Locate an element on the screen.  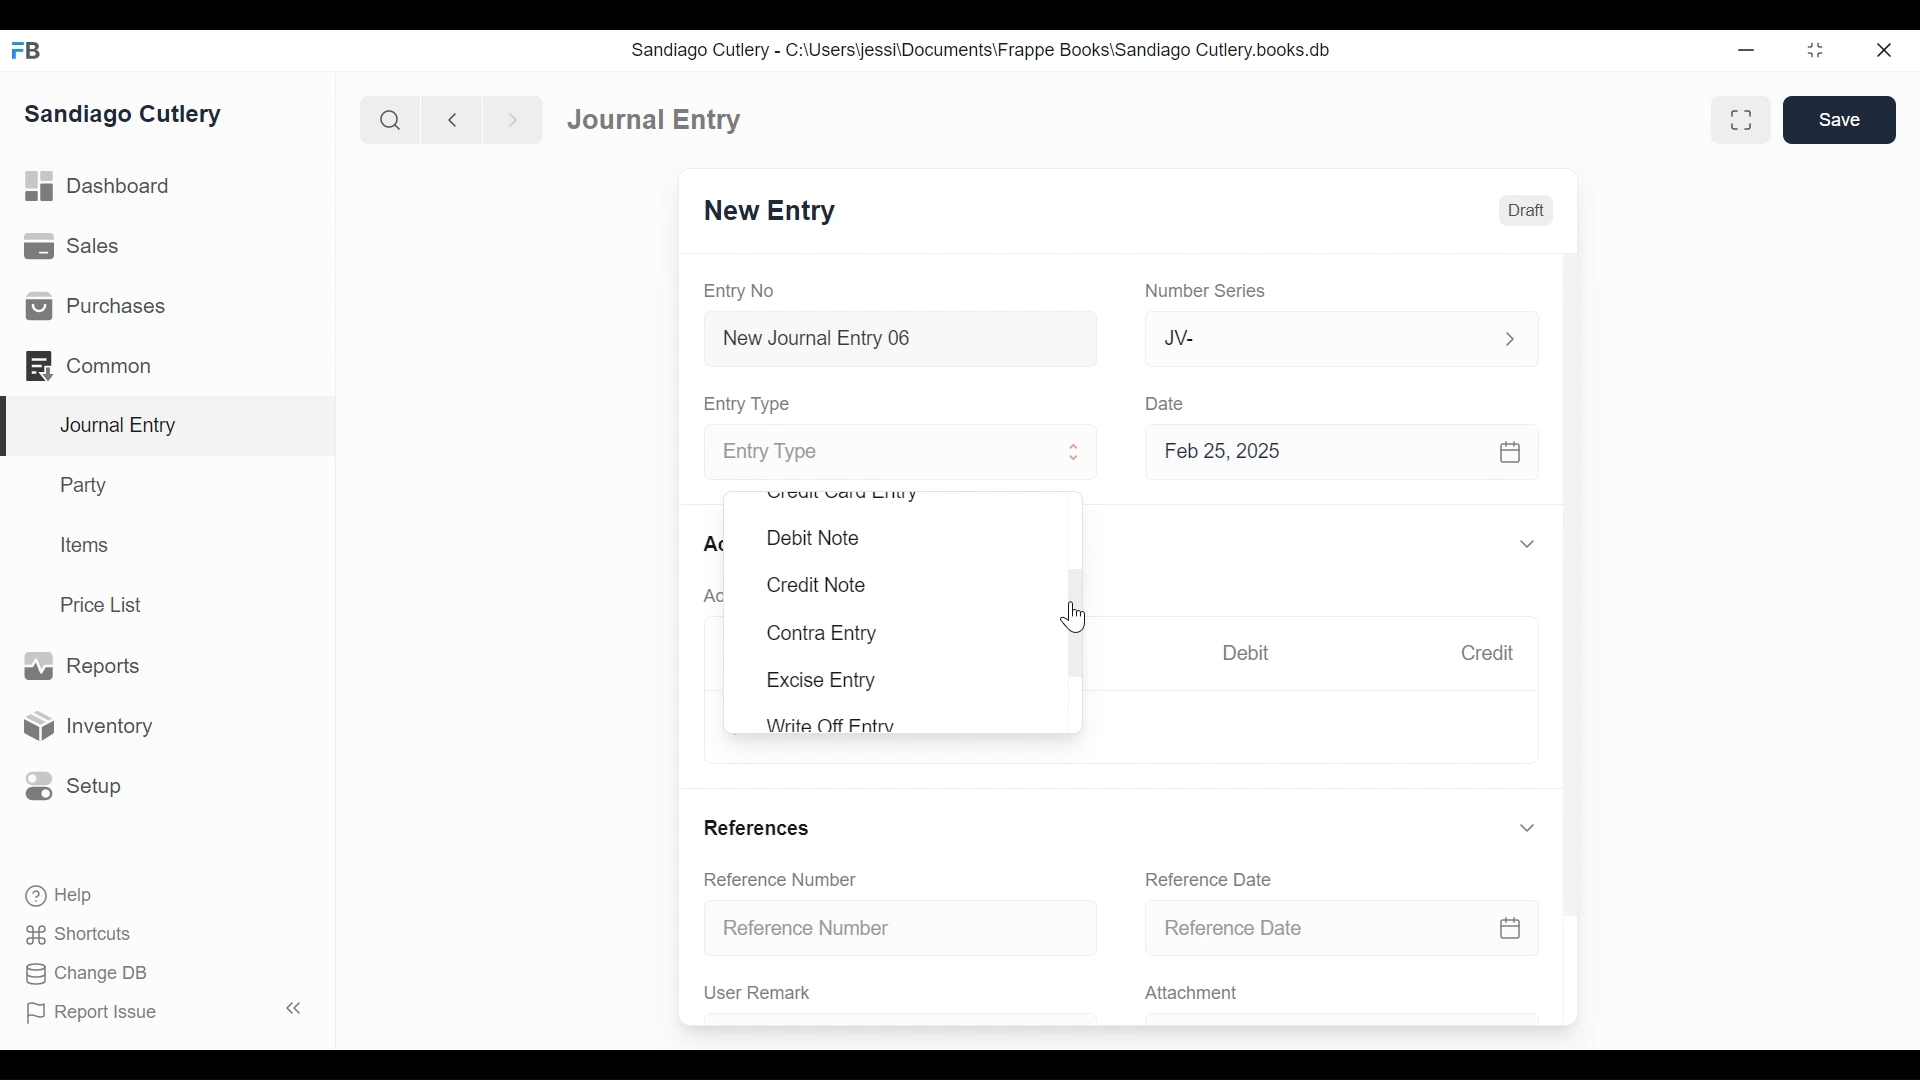
Party is located at coordinates (88, 484).